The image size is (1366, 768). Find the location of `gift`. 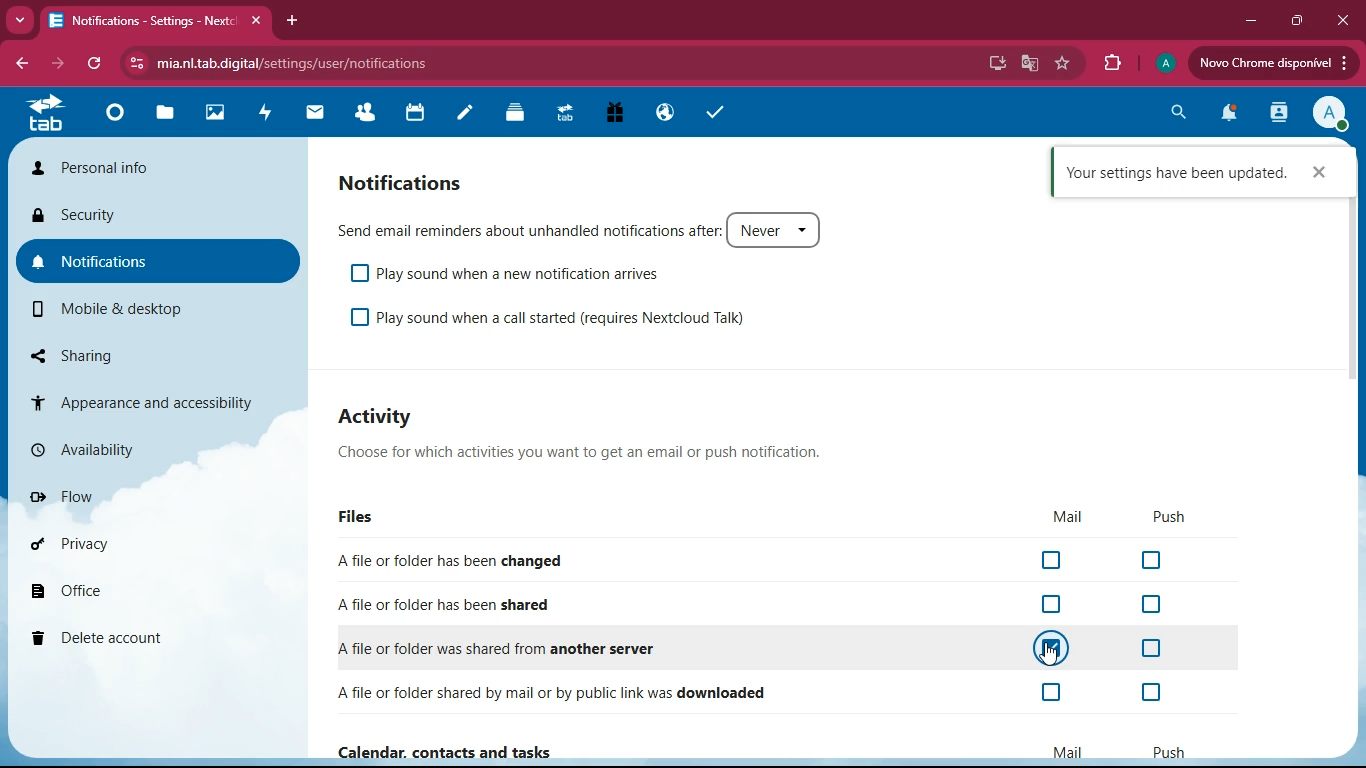

gift is located at coordinates (611, 114).